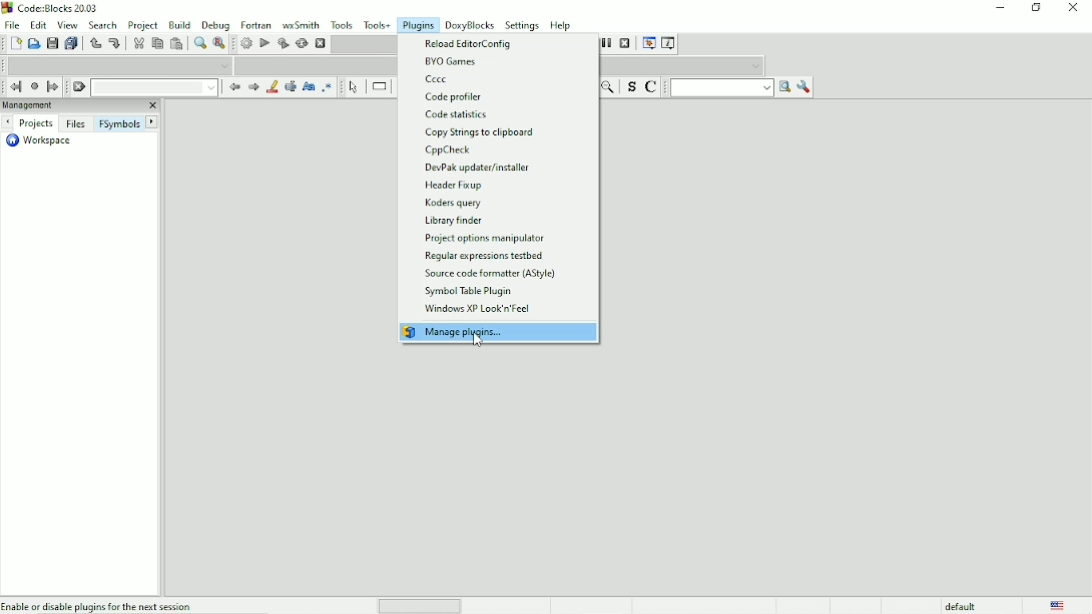  What do you see at coordinates (265, 43) in the screenshot?
I see `Run` at bounding box center [265, 43].